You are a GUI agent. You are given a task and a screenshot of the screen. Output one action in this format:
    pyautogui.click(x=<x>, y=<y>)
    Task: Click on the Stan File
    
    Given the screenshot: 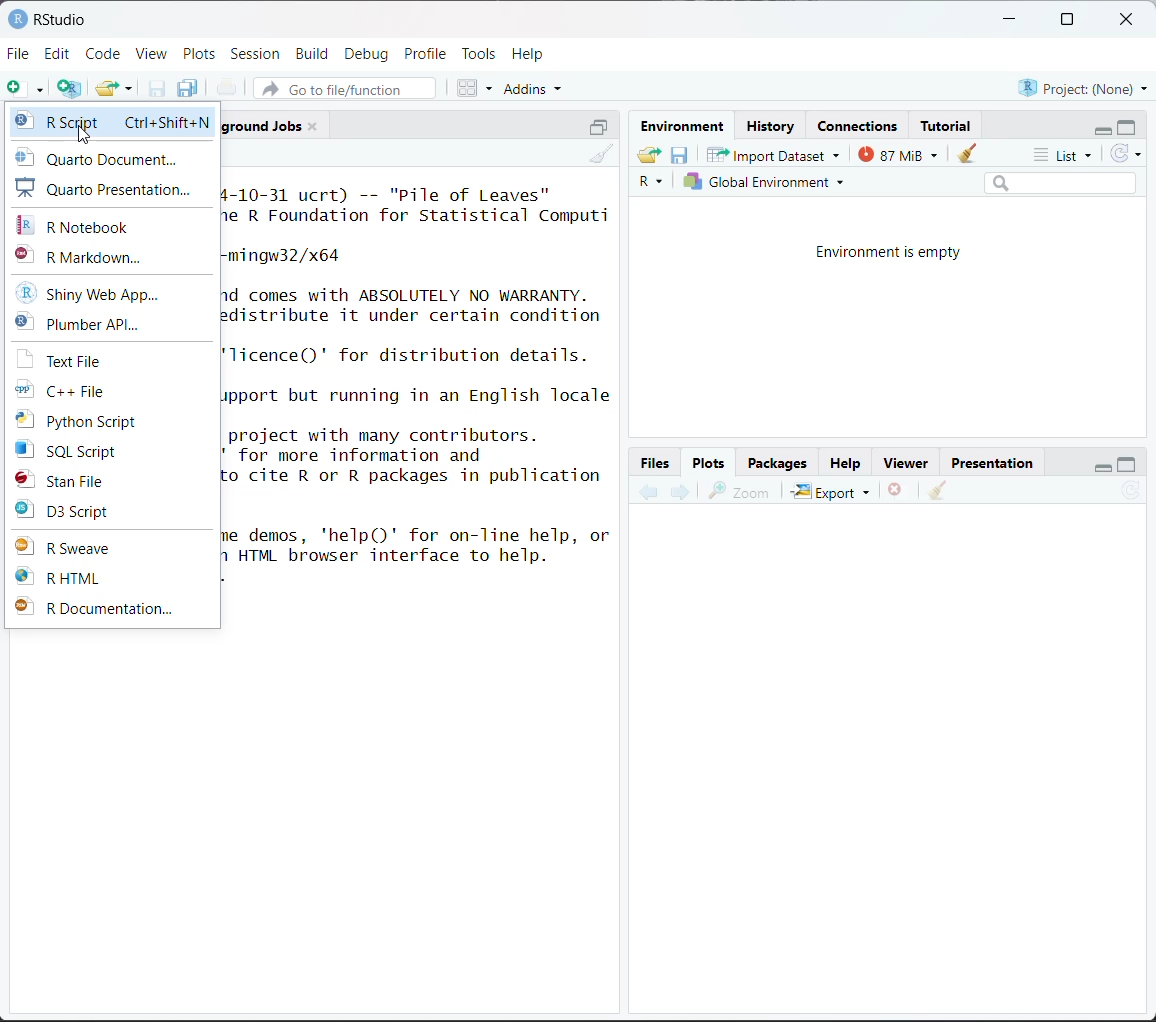 What is the action you would take?
    pyautogui.click(x=66, y=483)
    